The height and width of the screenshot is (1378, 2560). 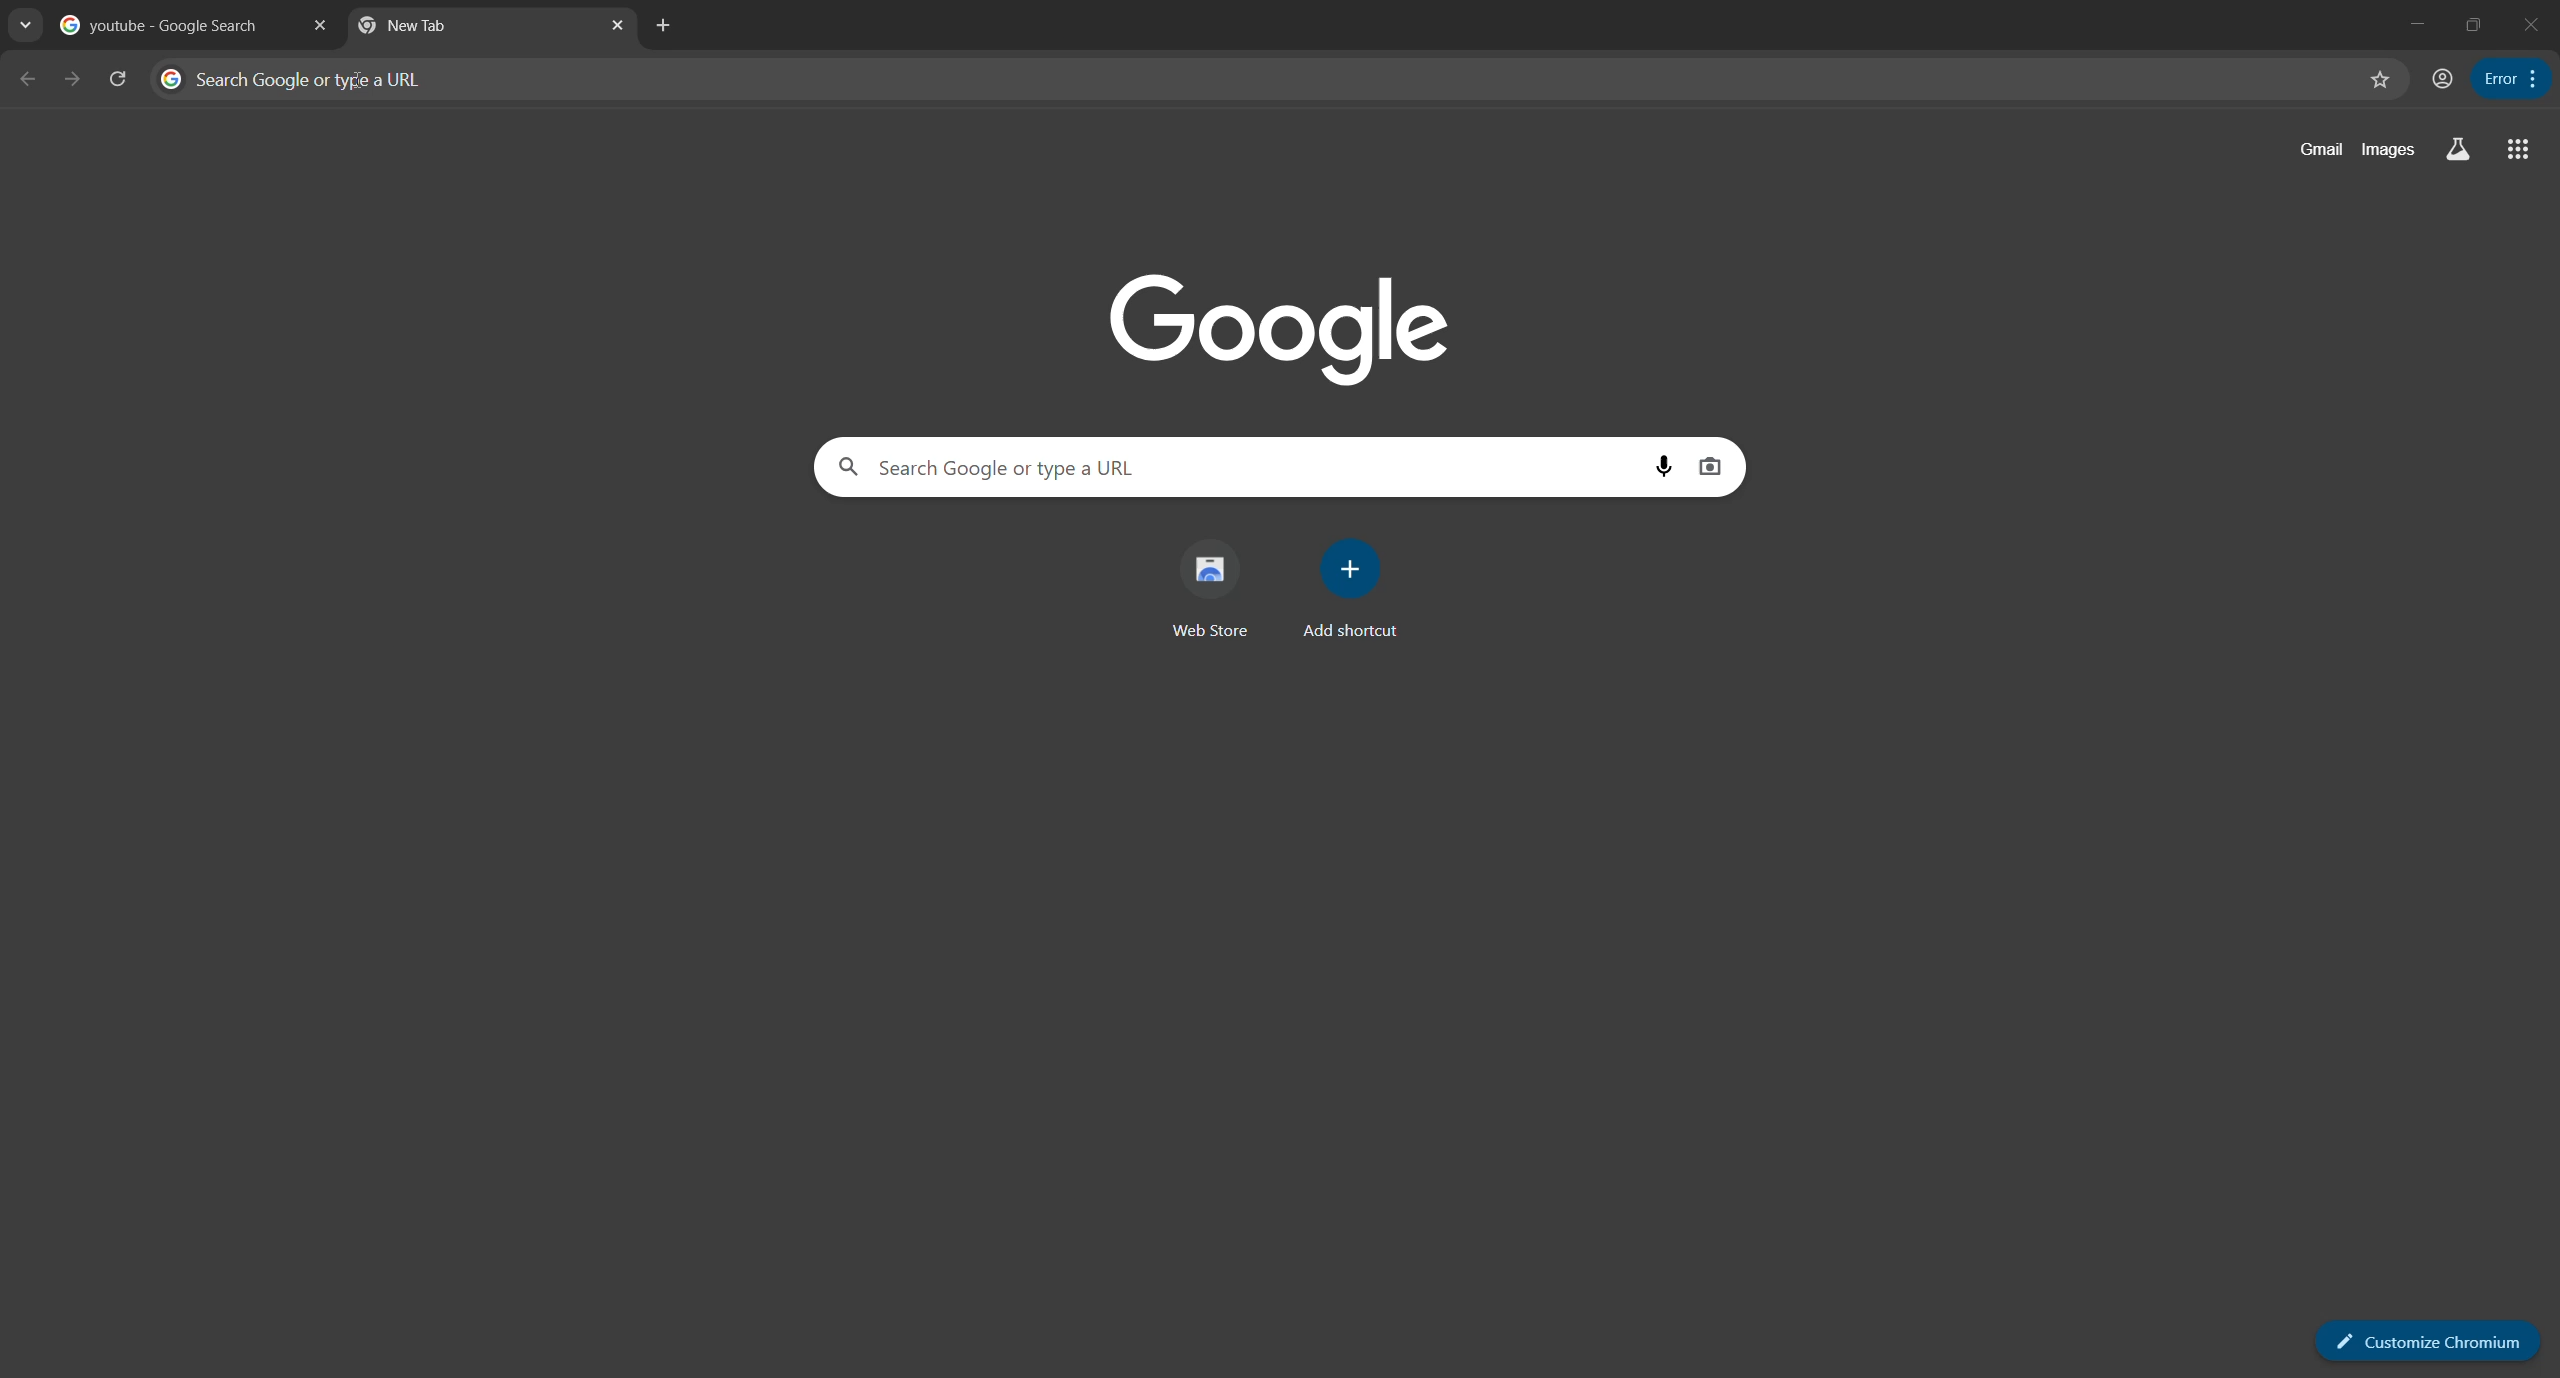 I want to click on reload, so click(x=121, y=78).